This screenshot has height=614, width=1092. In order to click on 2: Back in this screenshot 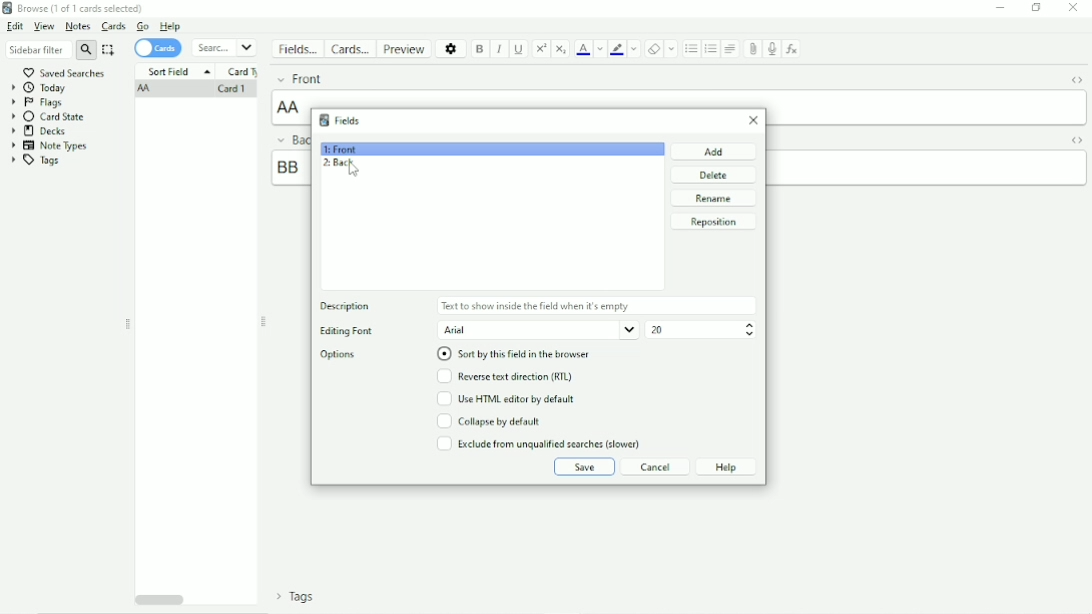, I will do `click(339, 165)`.